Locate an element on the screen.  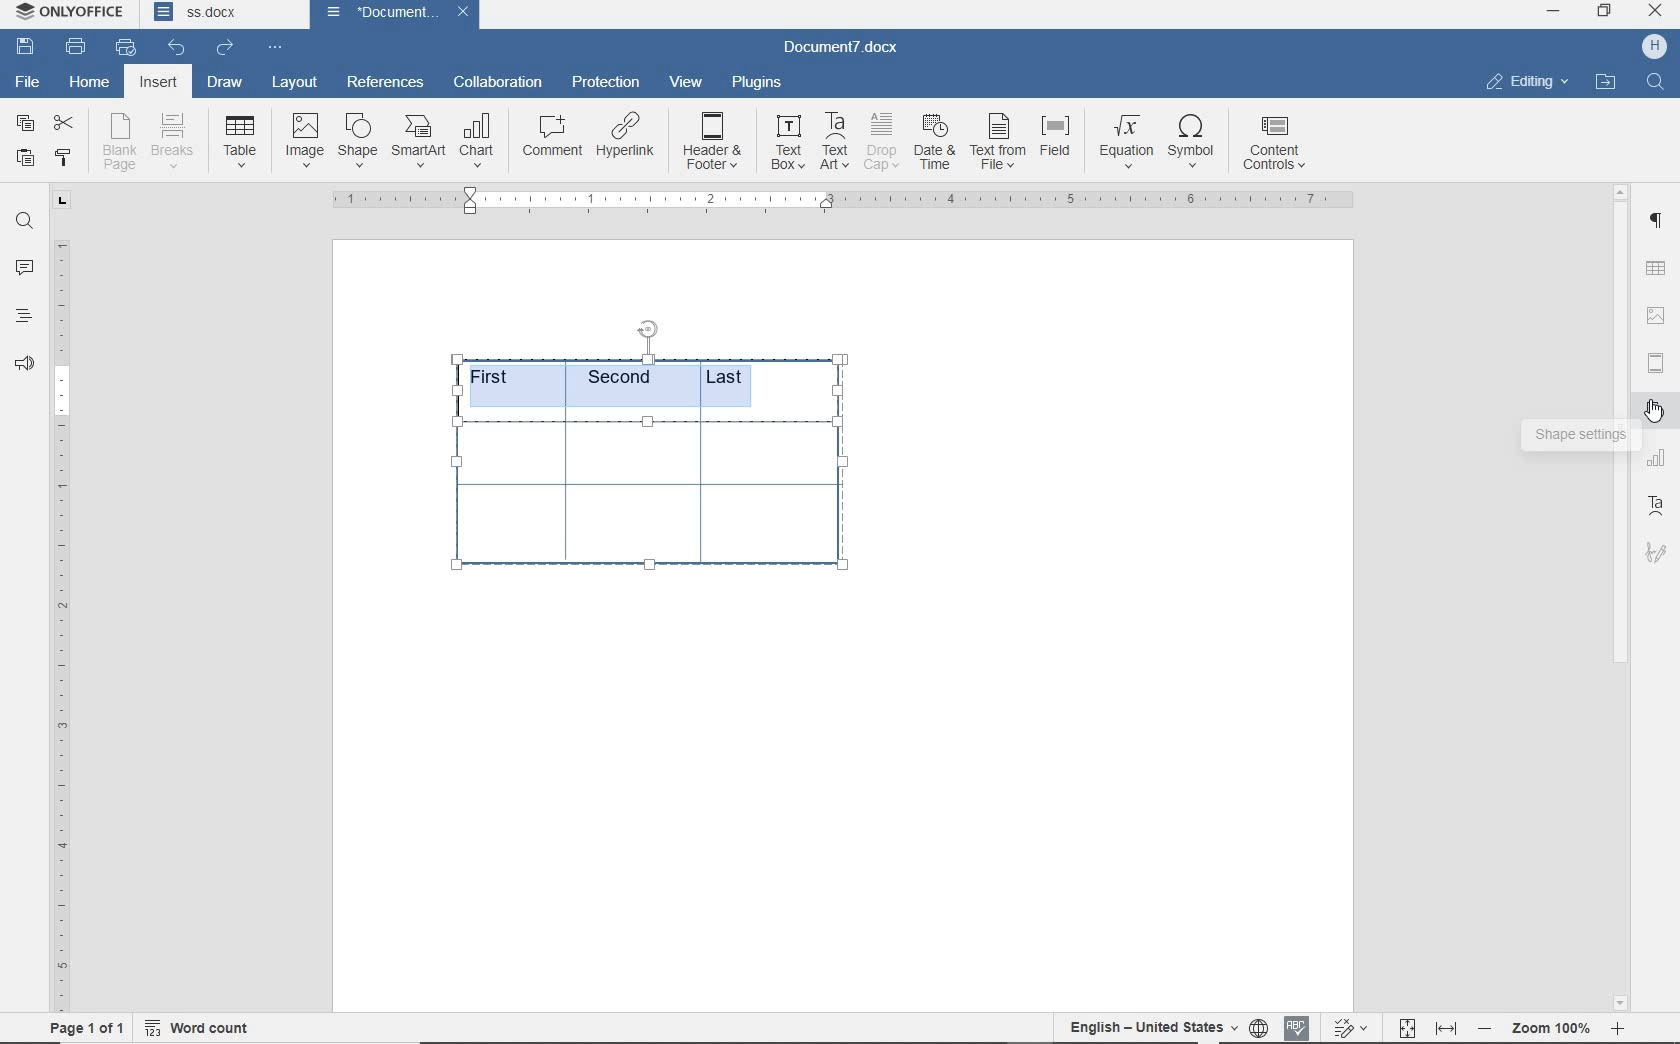
content controls is located at coordinates (1278, 145).